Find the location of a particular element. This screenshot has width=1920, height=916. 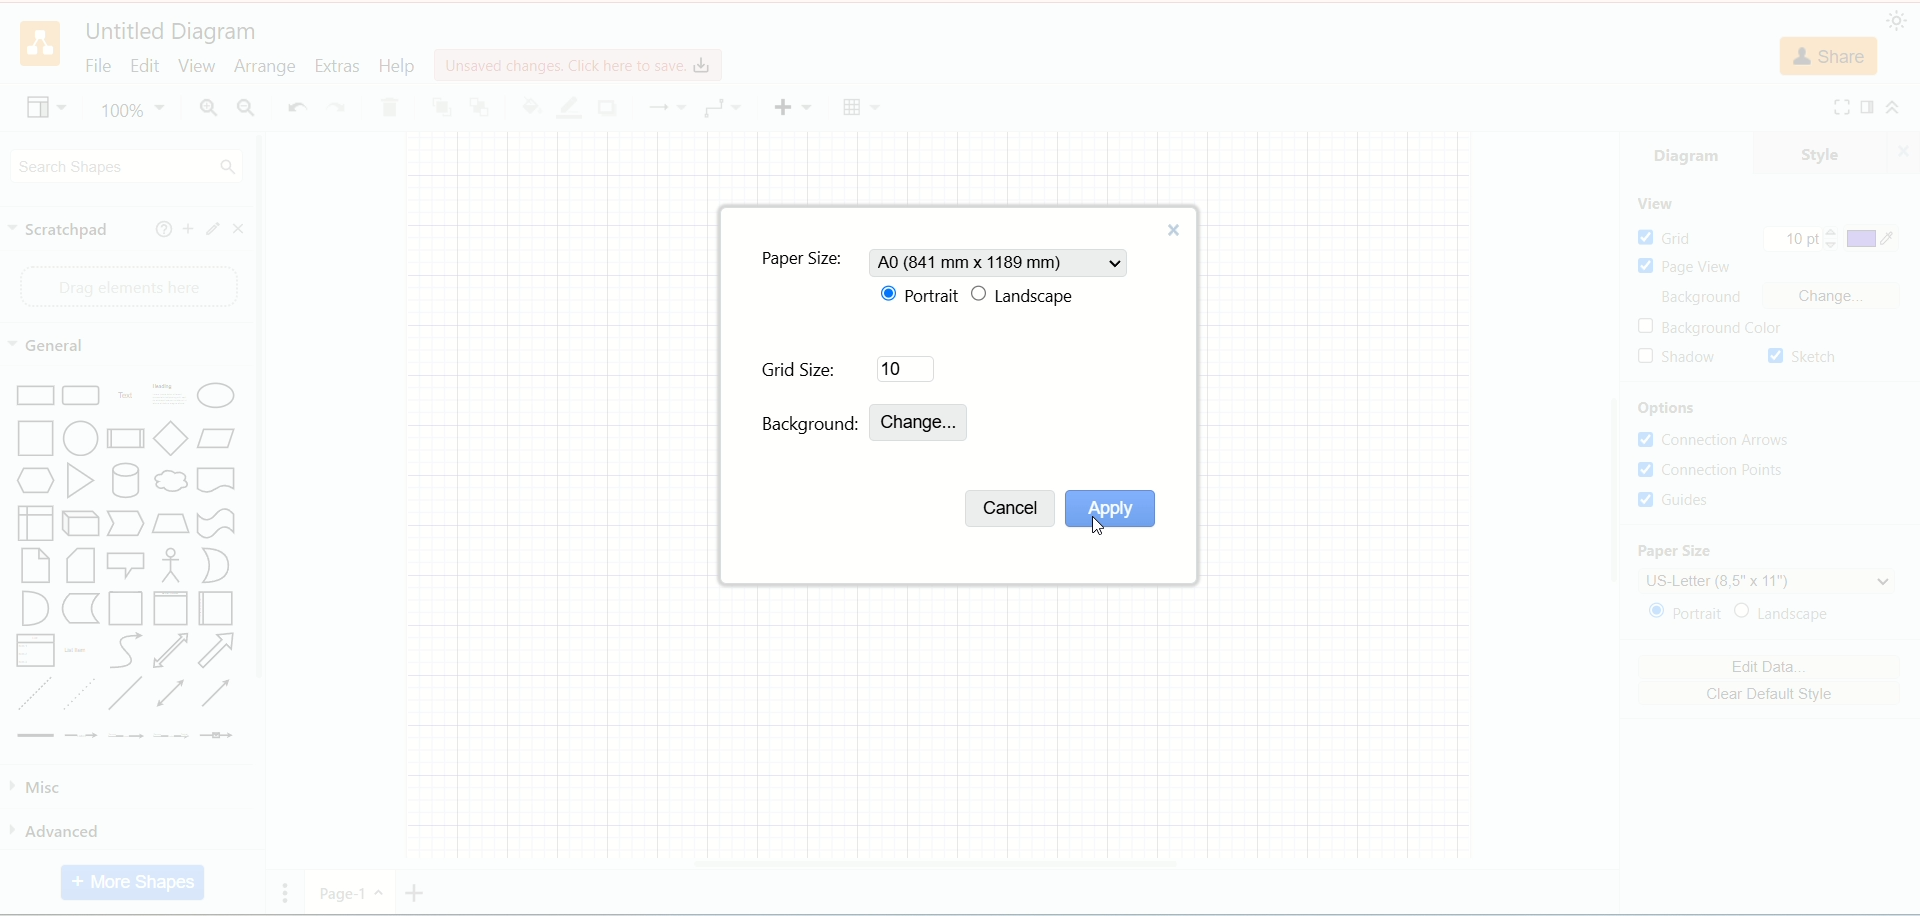

format is located at coordinates (1868, 107).